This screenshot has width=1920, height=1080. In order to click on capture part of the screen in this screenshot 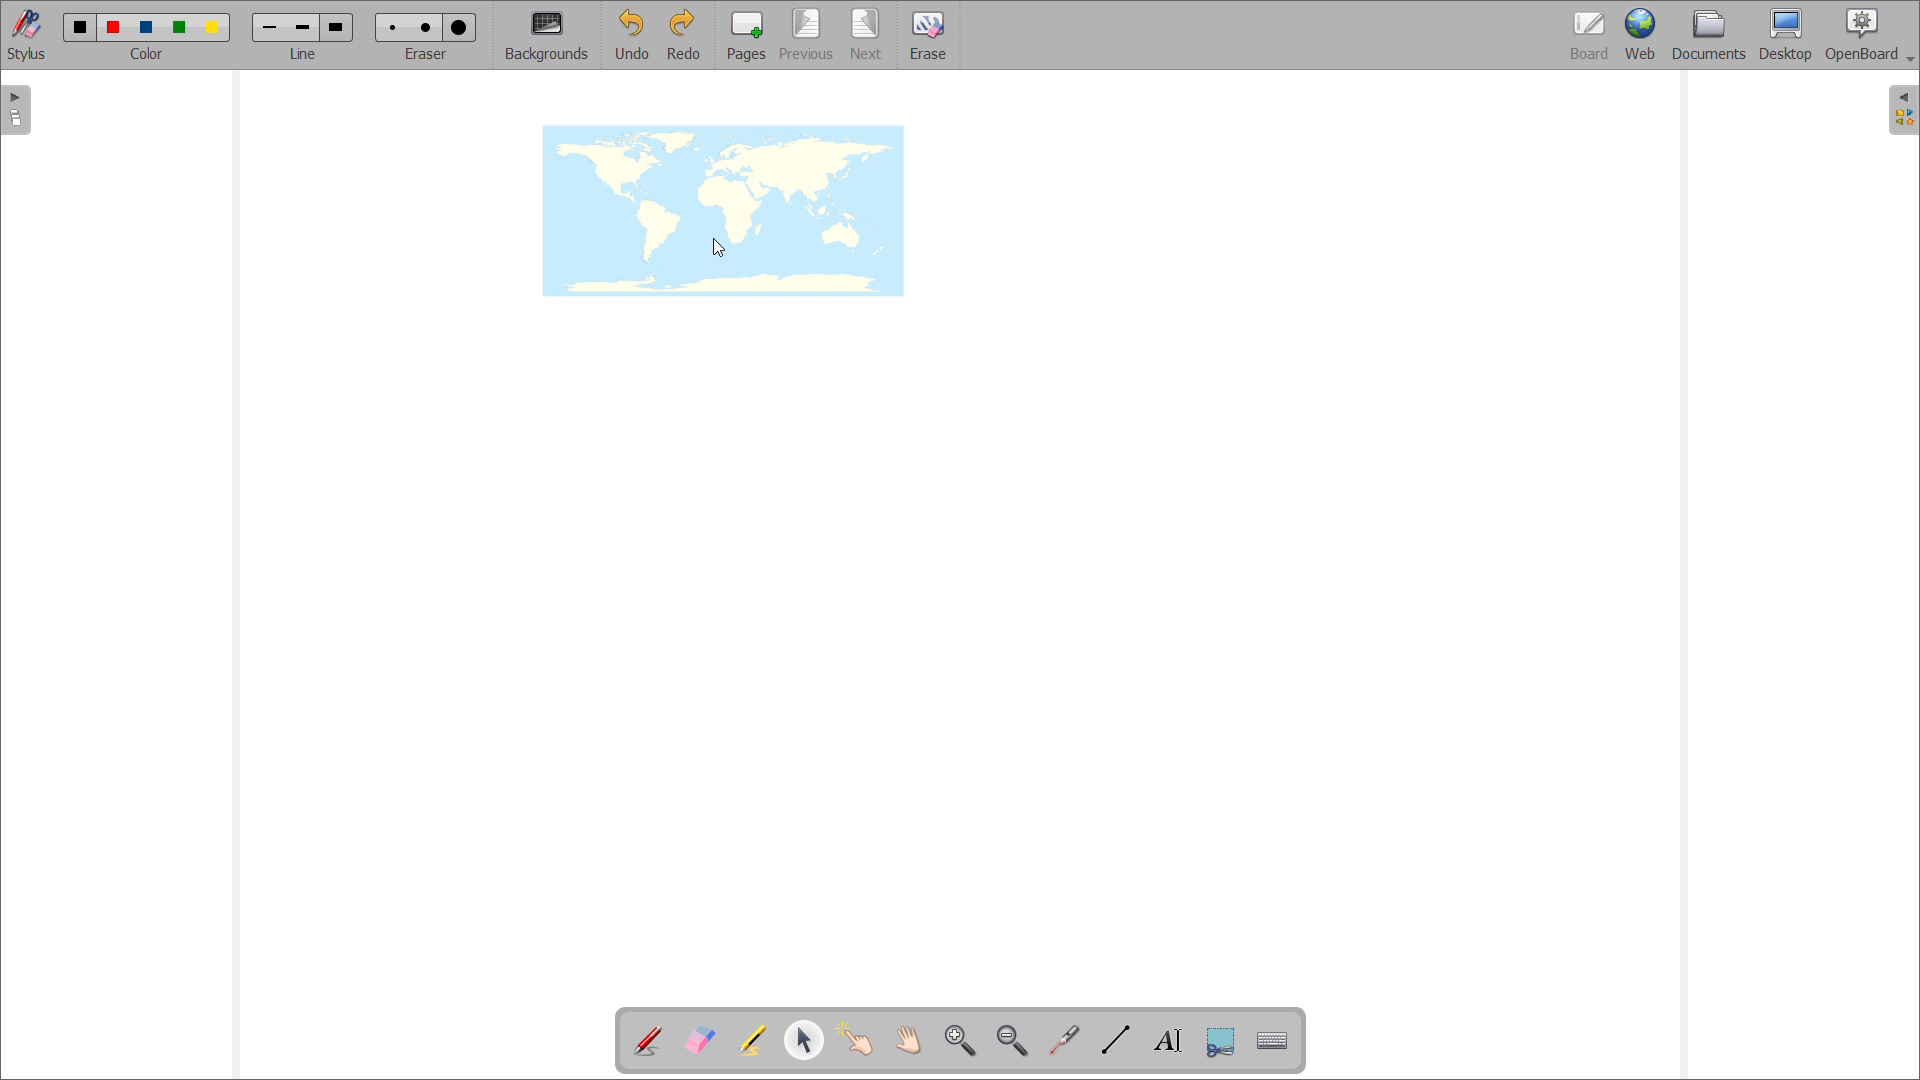, I will do `click(1222, 1041)`.